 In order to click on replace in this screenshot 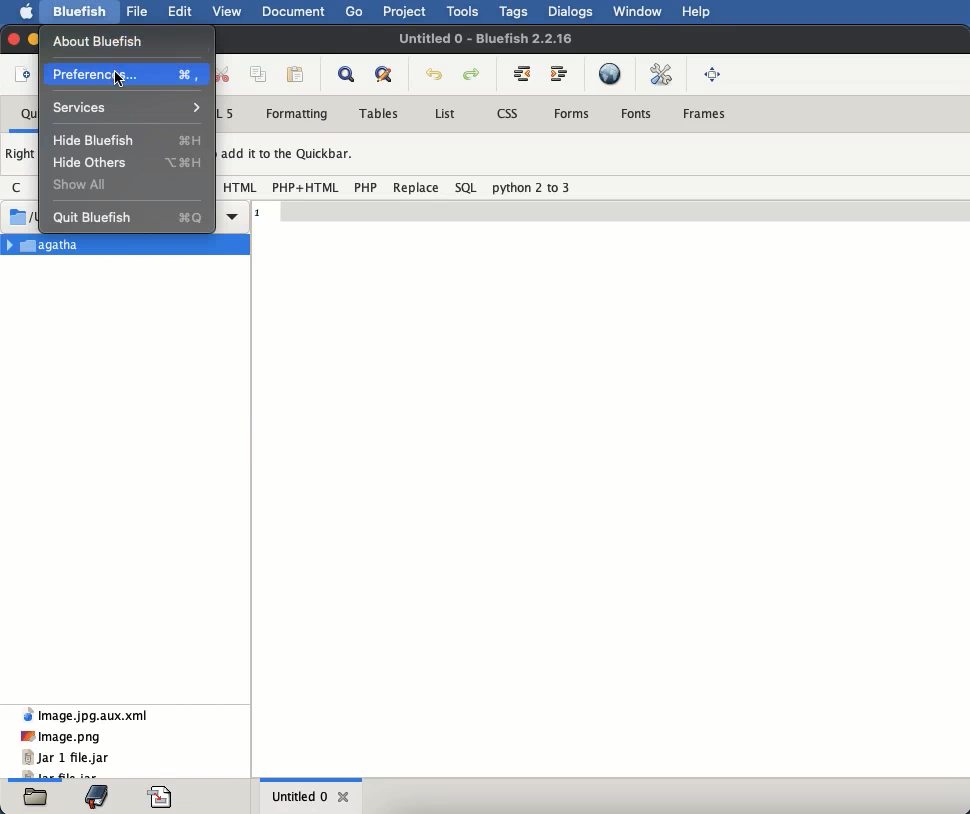, I will do `click(416, 188)`.